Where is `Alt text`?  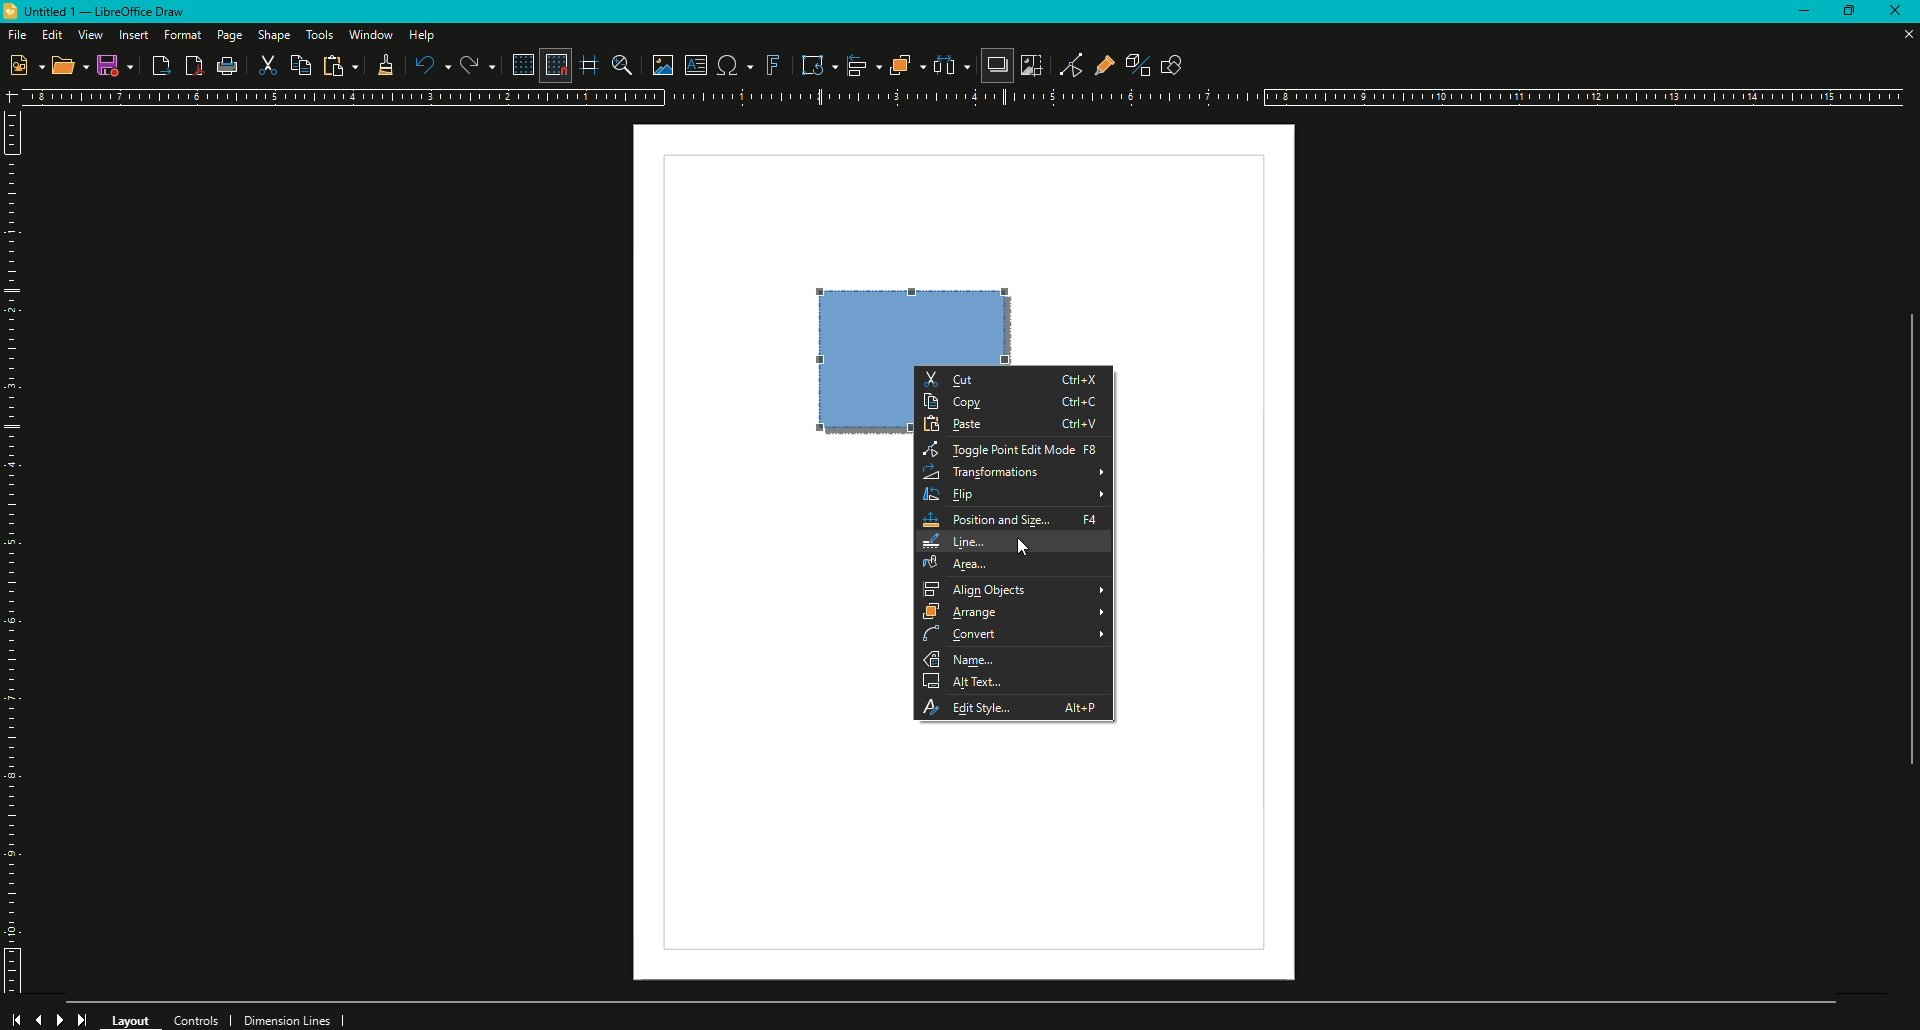 Alt text is located at coordinates (1014, 683).